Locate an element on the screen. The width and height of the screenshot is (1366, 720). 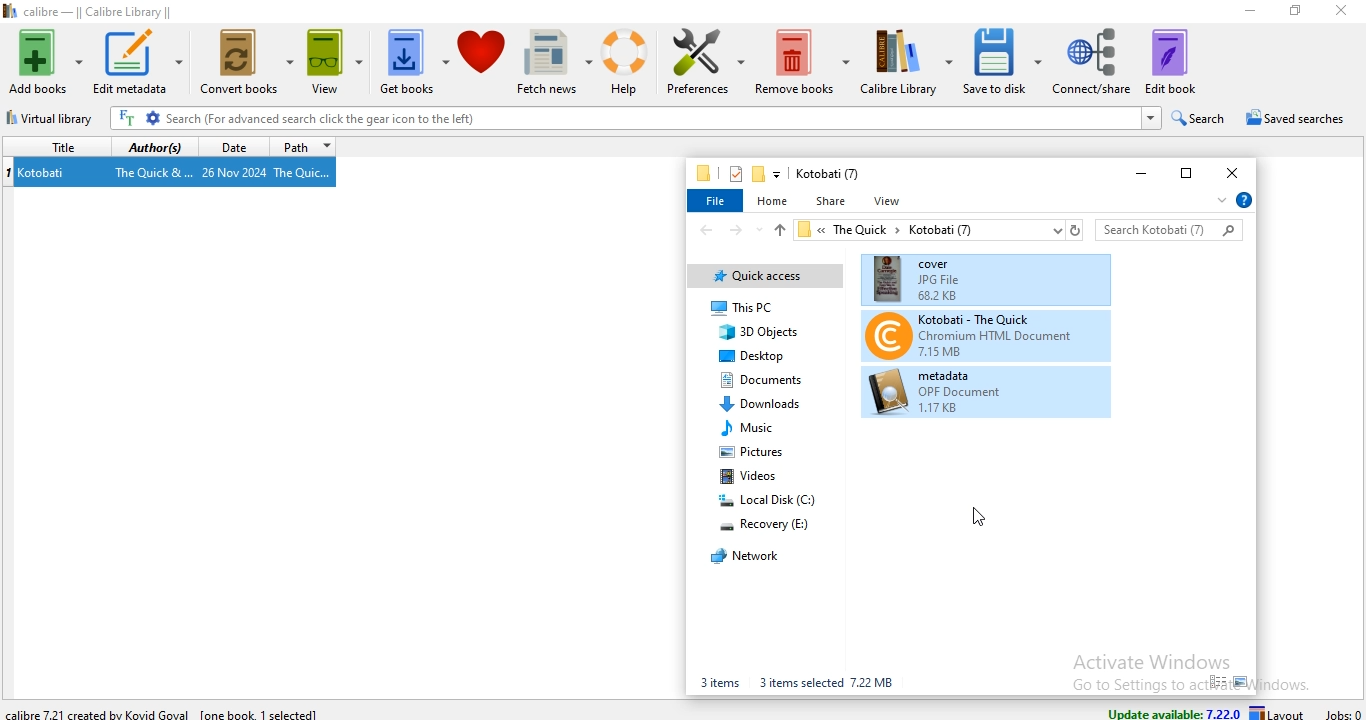
preference is located at coordinates (701, 62).